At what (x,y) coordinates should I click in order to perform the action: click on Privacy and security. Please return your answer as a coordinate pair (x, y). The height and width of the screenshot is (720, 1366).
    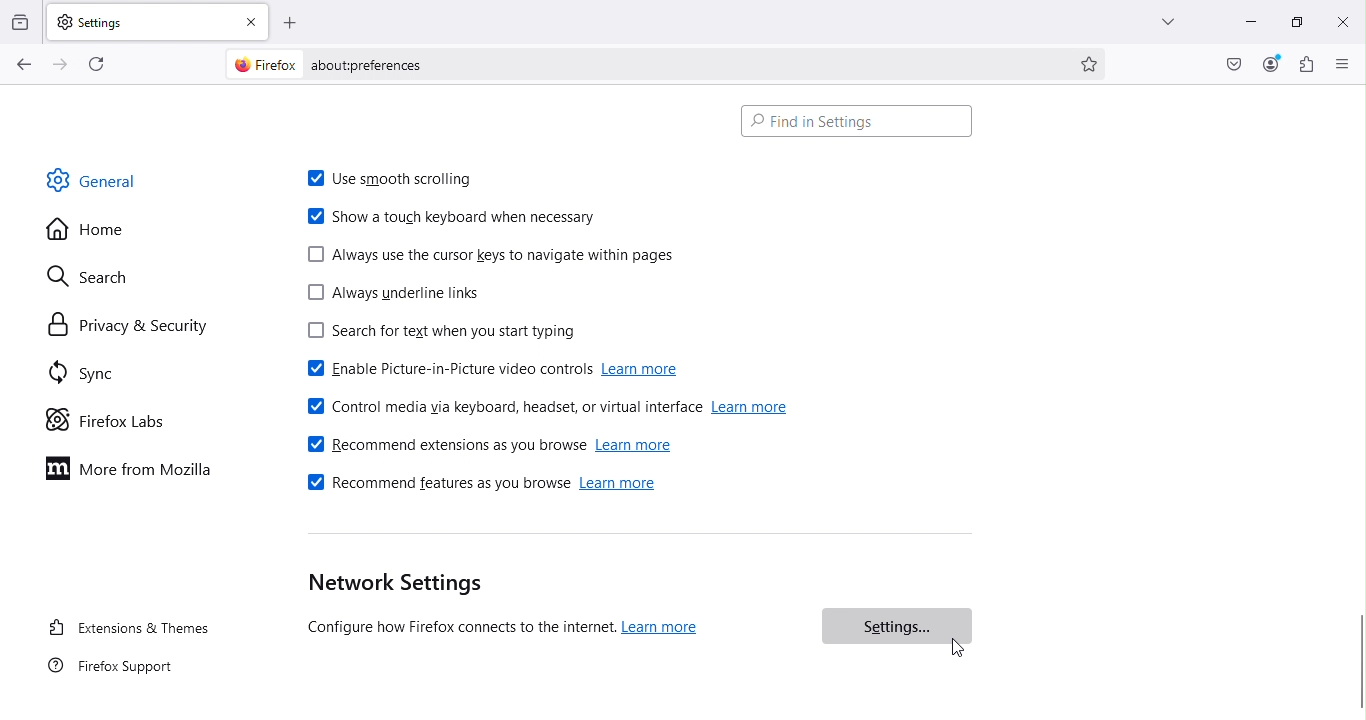
    Looking at the image, I should click on (119, 324).